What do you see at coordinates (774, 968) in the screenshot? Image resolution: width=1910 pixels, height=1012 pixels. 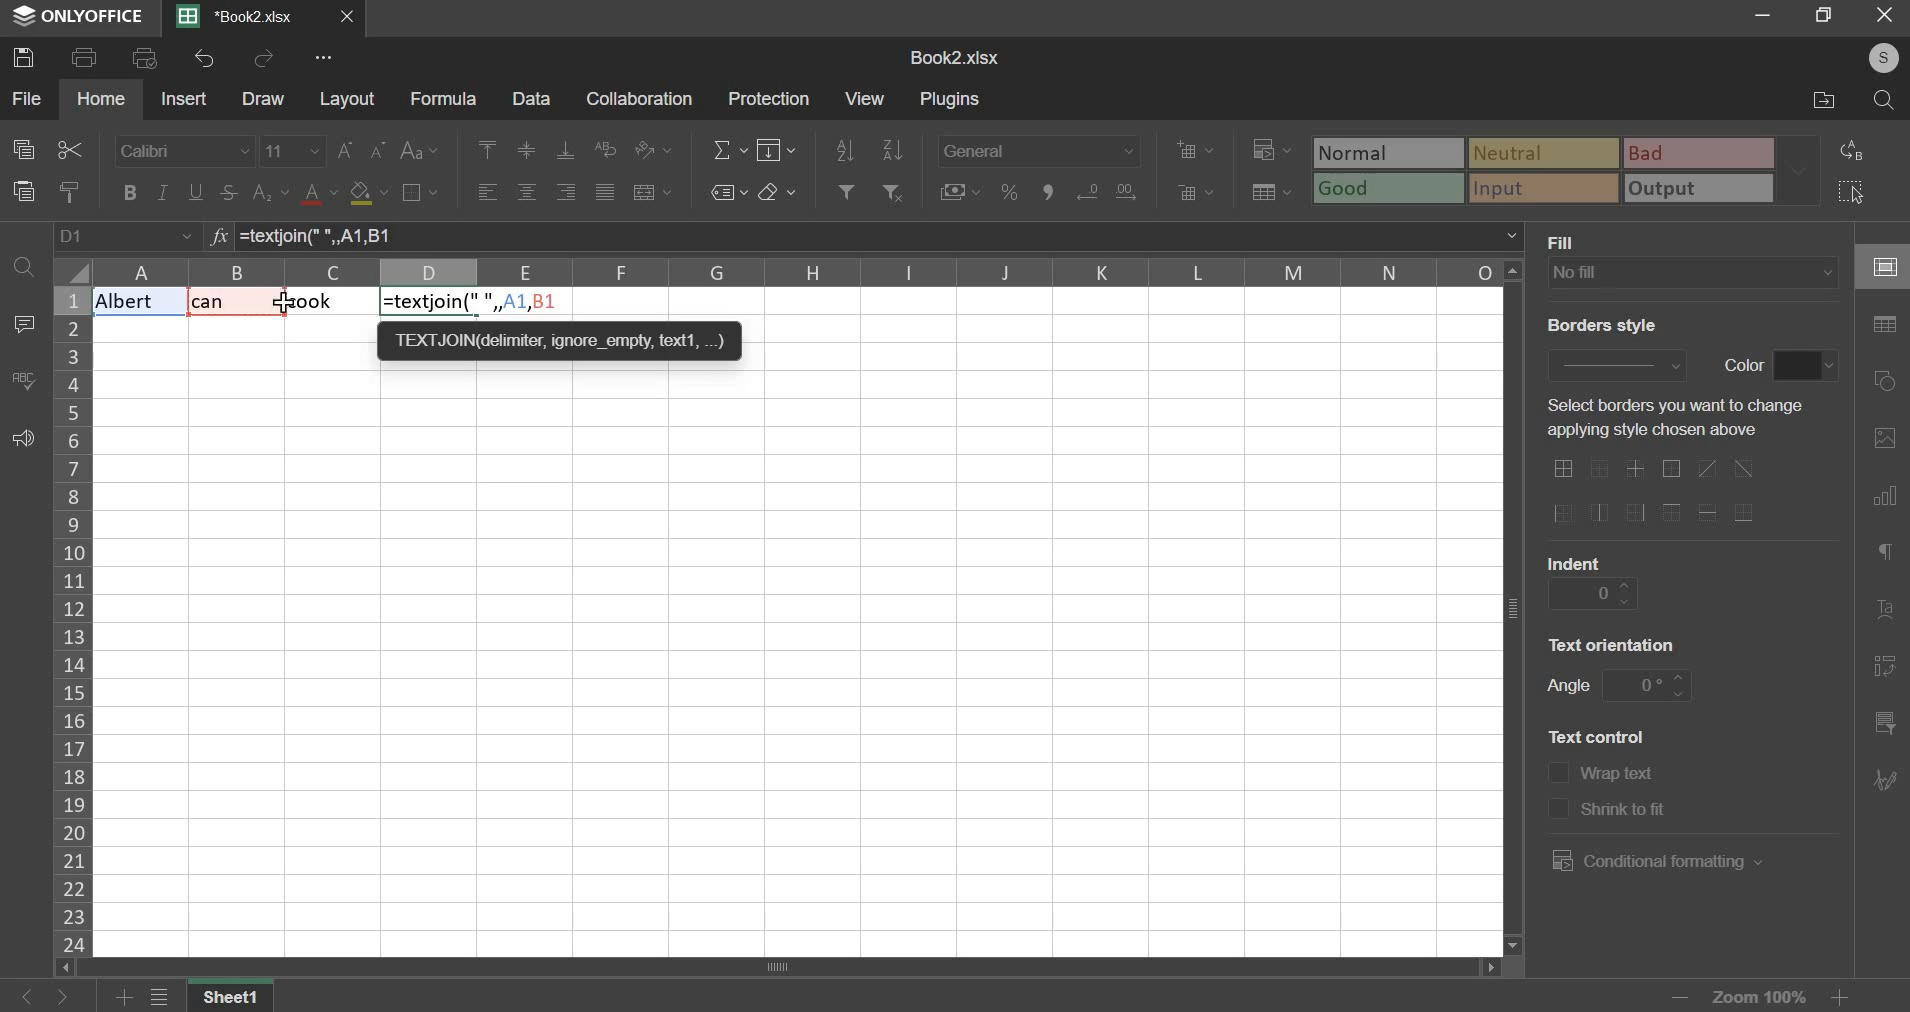 I see `scroll bar` at bounding box center [774, 968].